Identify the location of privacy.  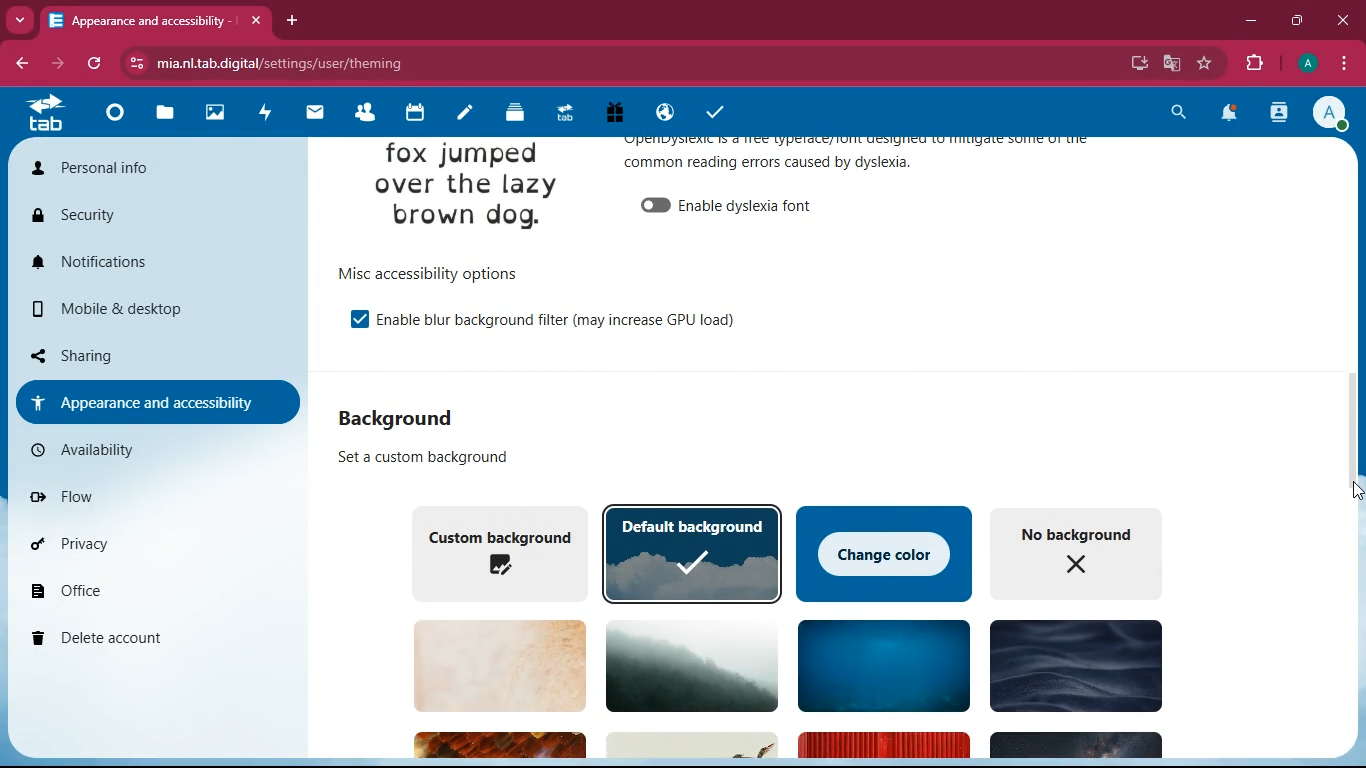
(148, 545).